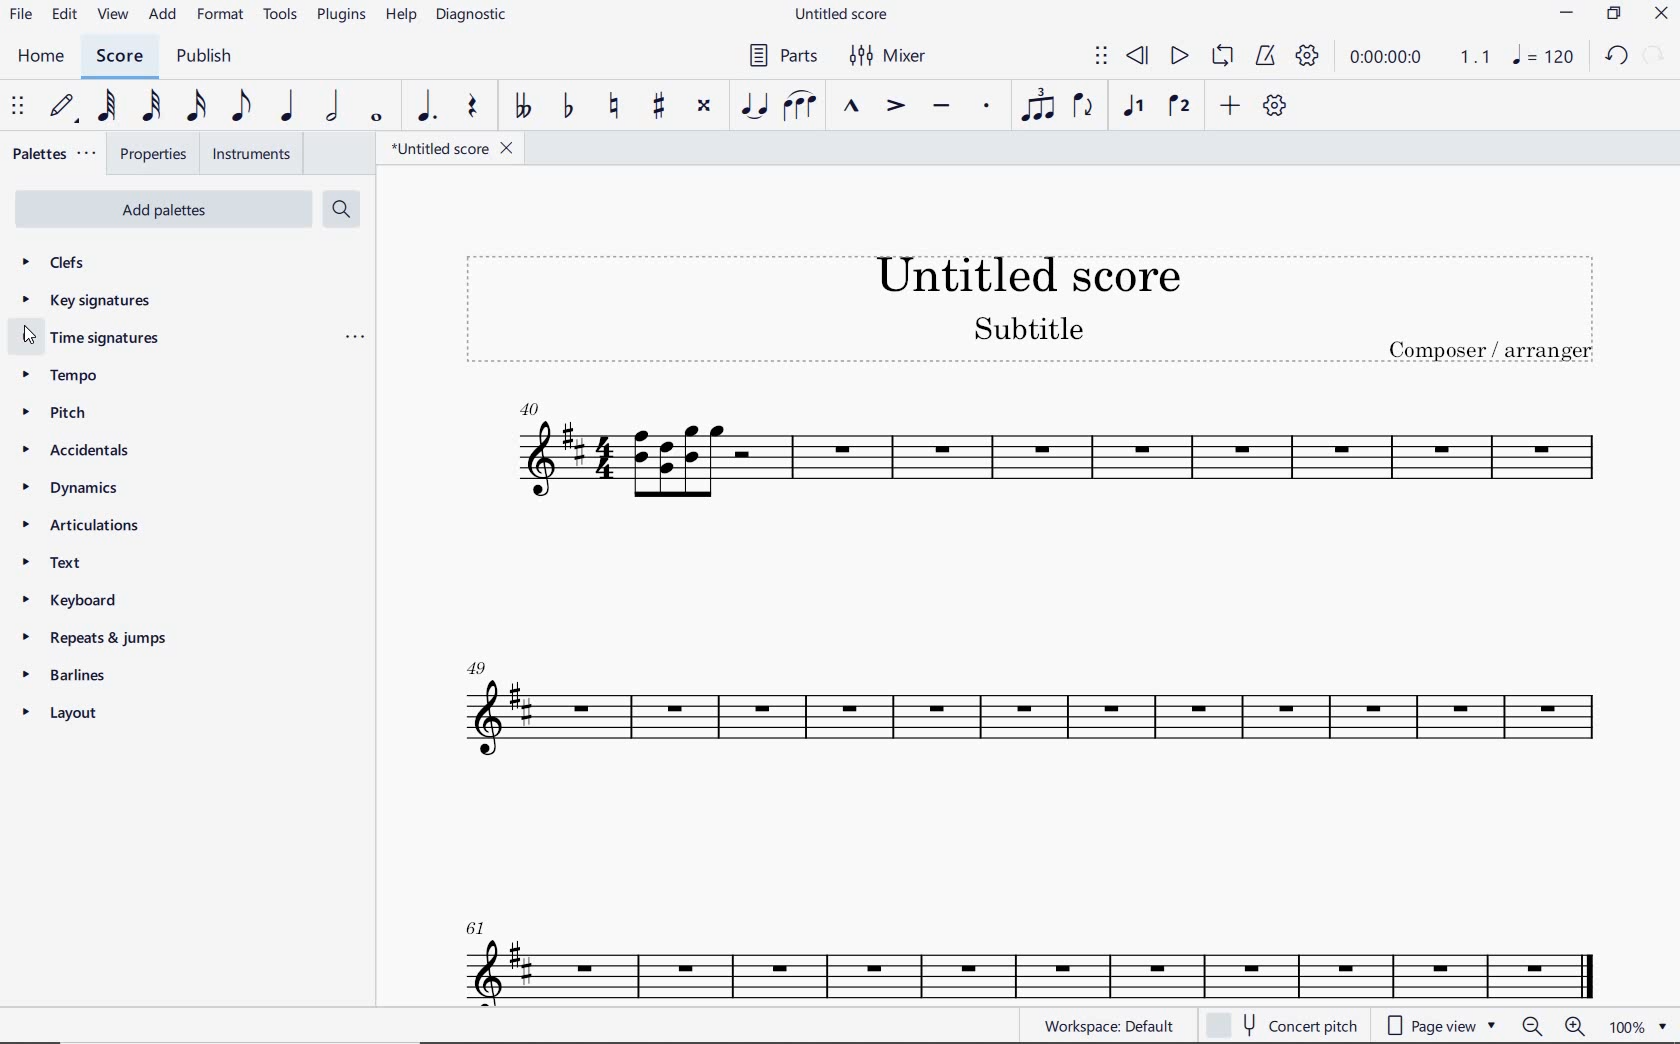 The image size is (1680, 1044). I want to click on PITCH, so click(55, 412).